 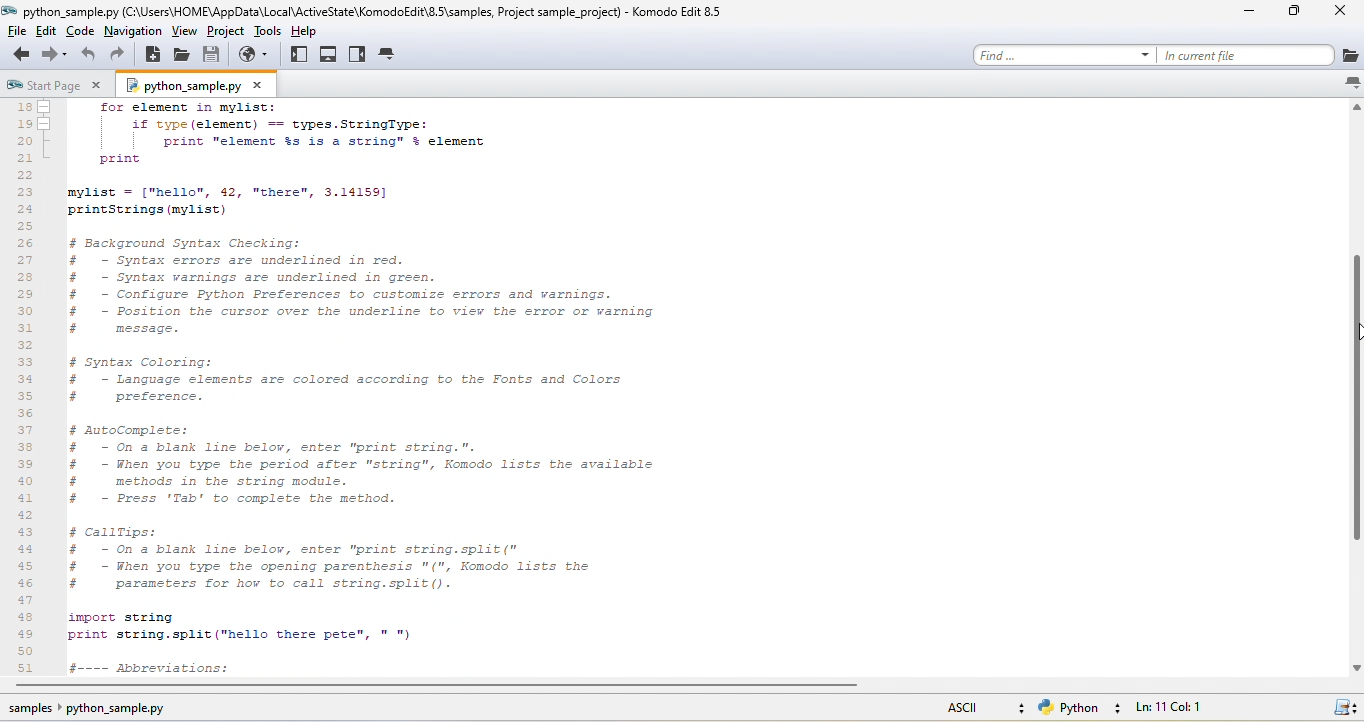 I want to click on close, so click(x=1344, y=13).